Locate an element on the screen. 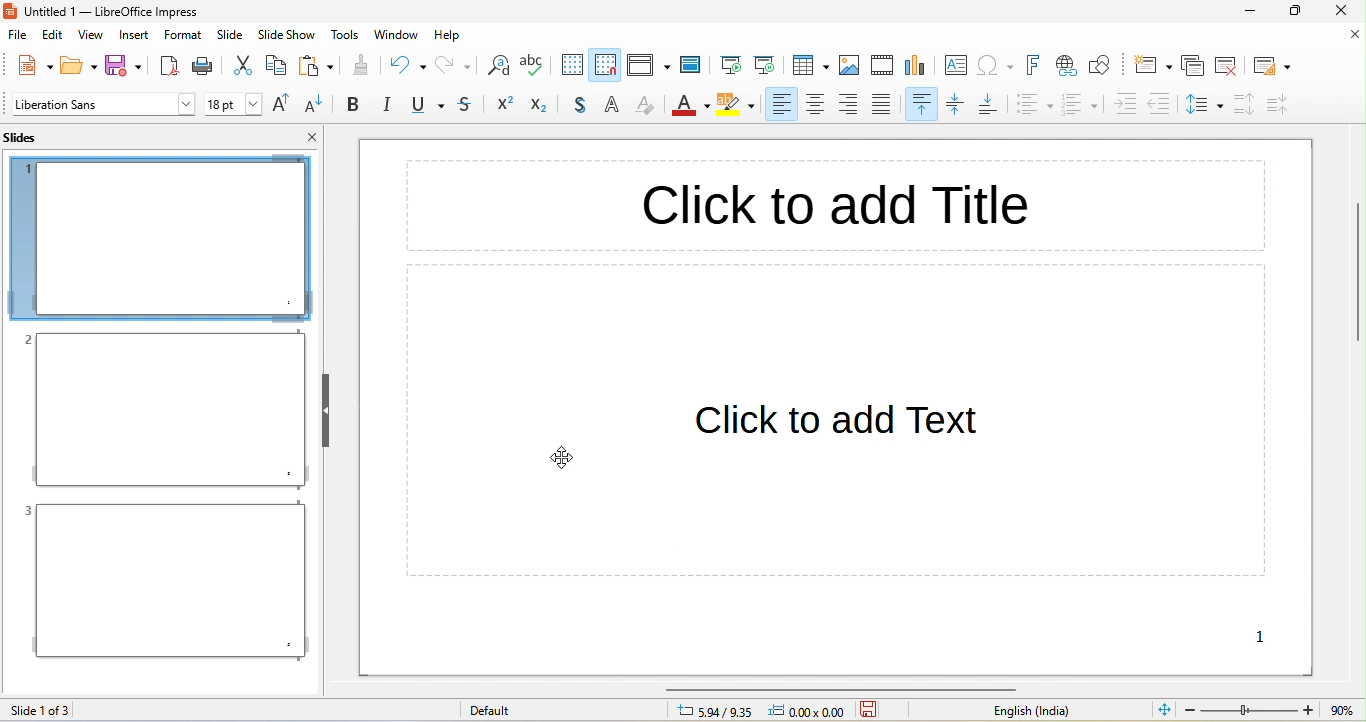  slides is located at coordinates (32, 137).